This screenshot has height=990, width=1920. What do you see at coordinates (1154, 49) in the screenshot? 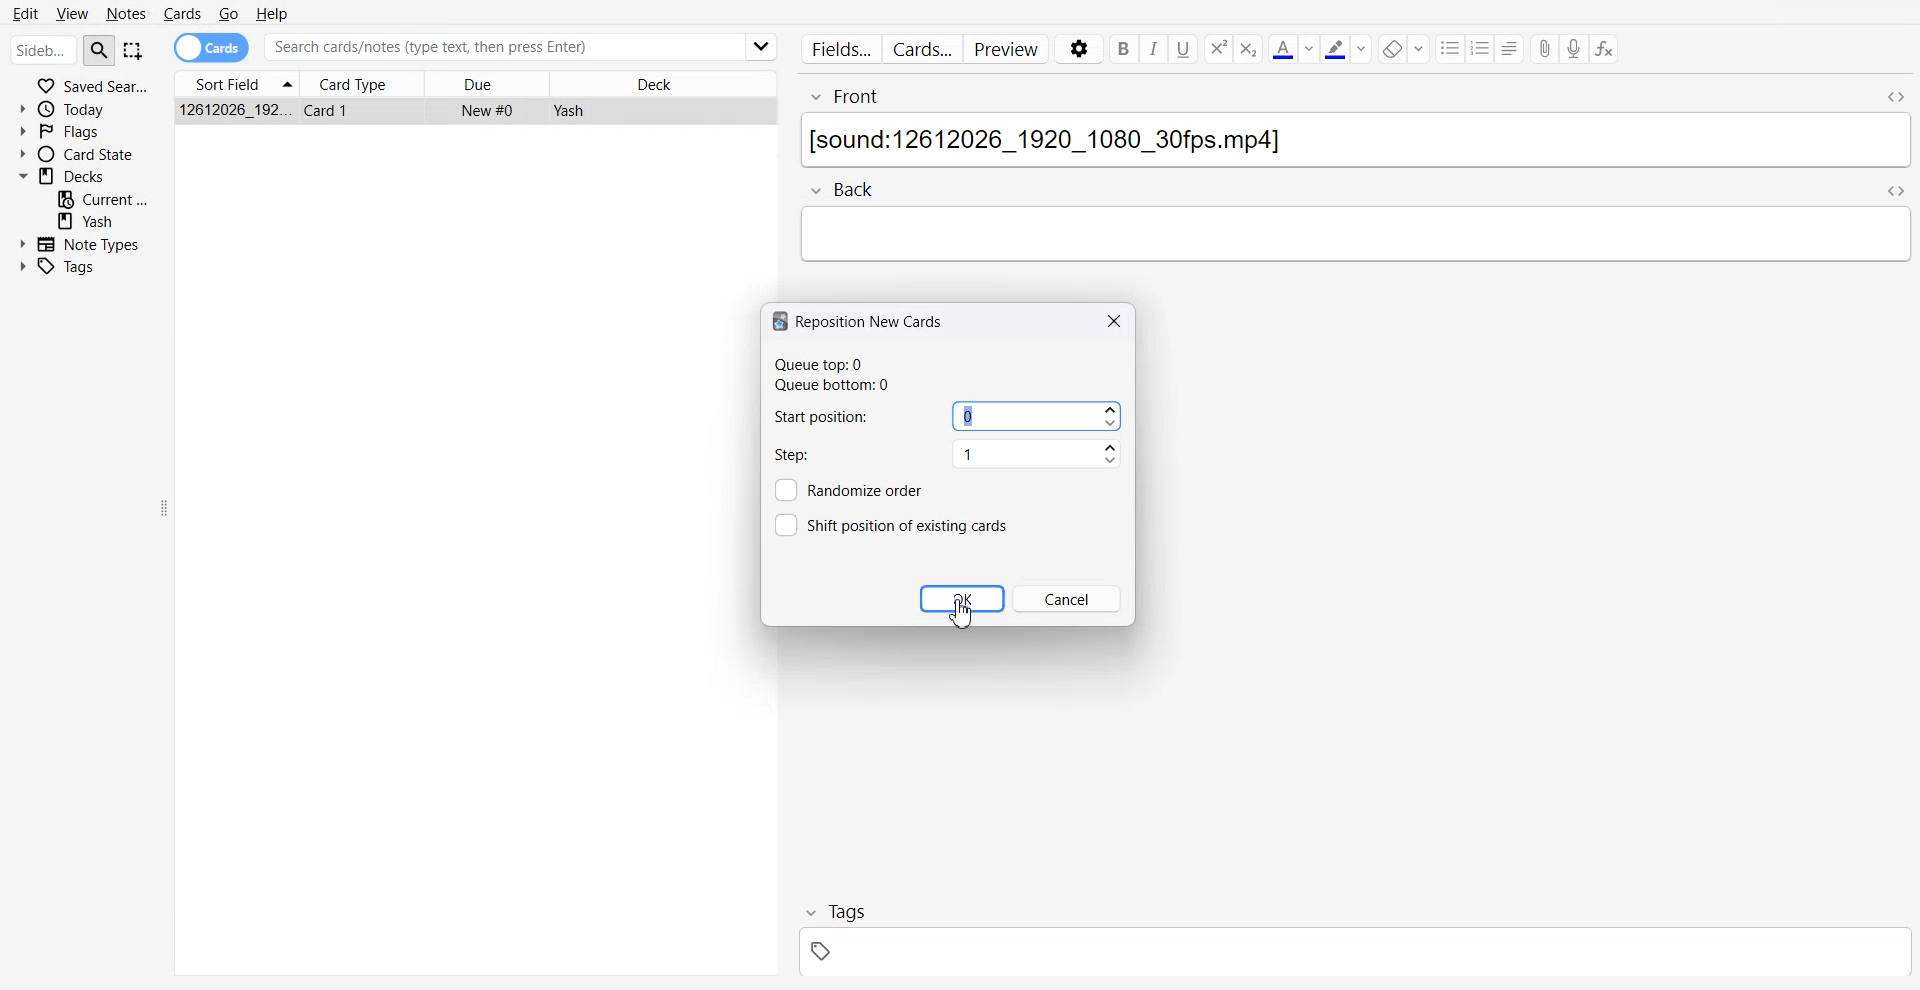
I see `Italic` at bounding box center [1154, 49].